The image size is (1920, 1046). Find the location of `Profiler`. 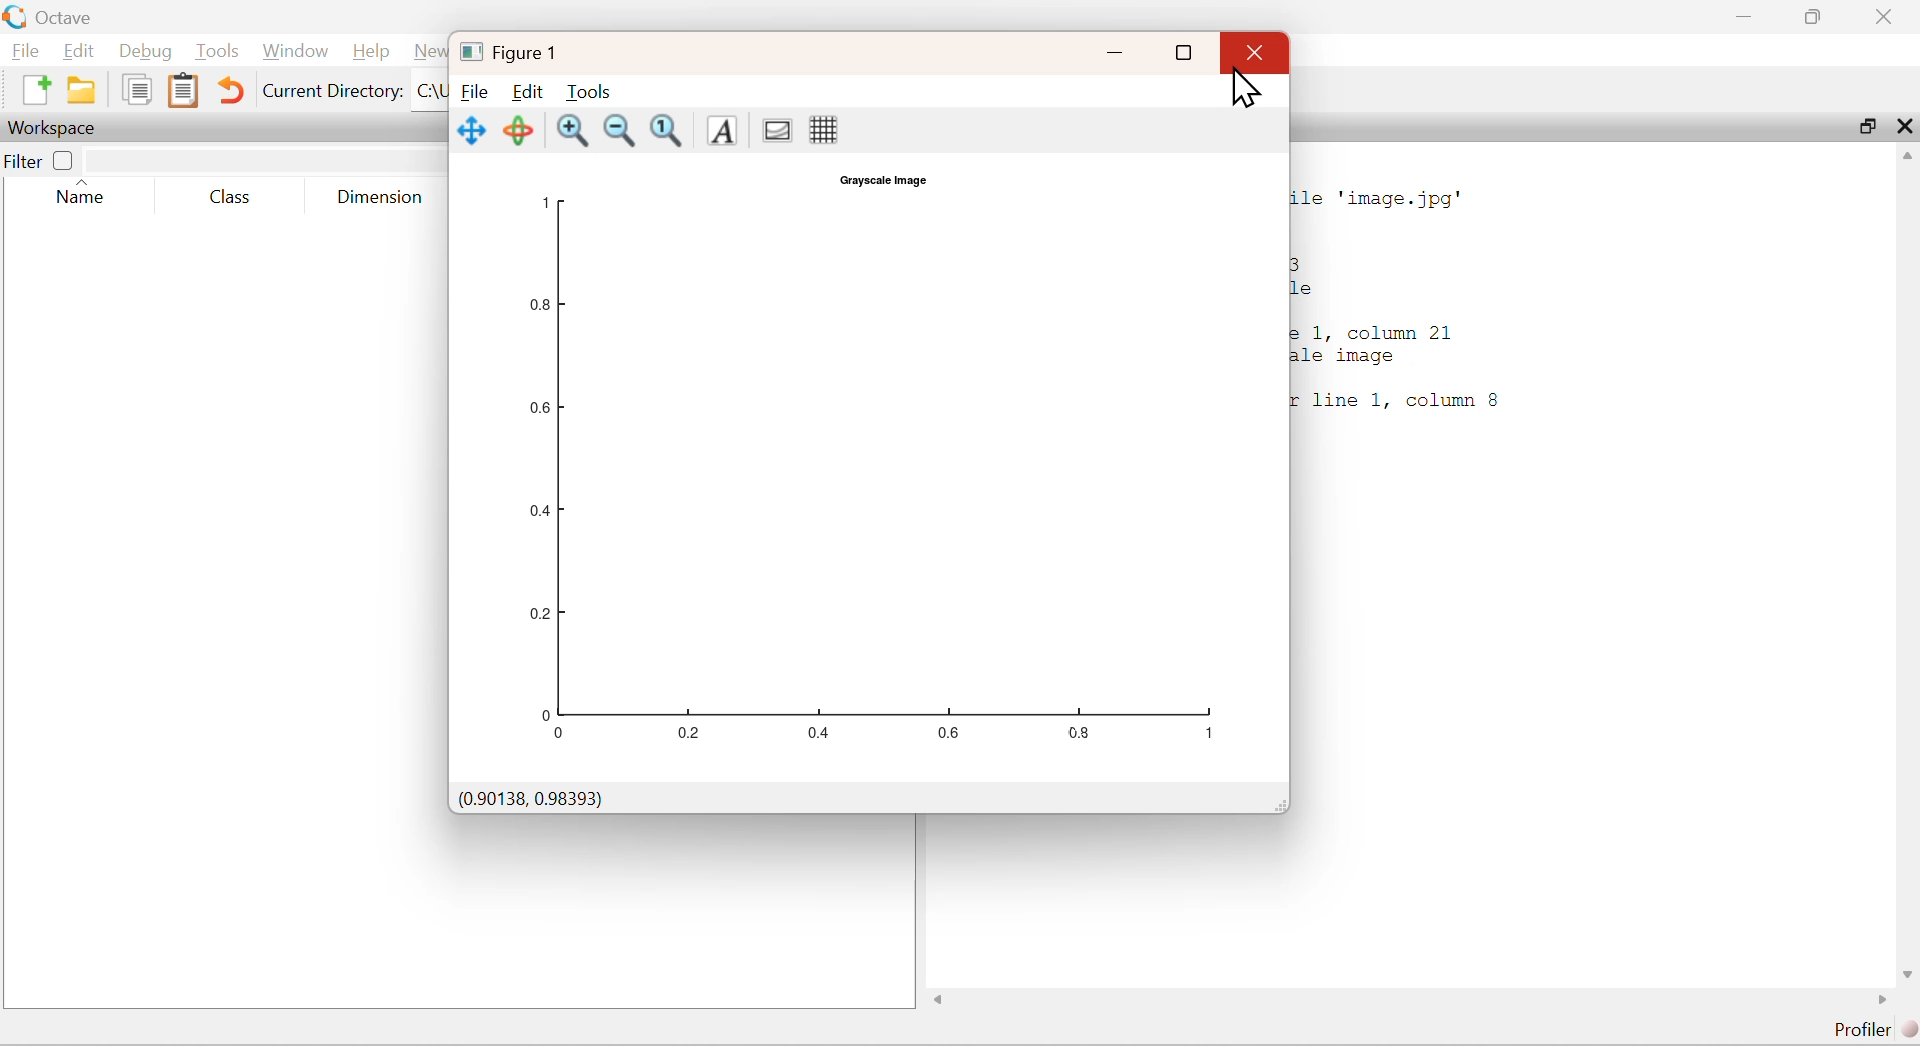

Profiler is located at coordinates (1870, 1031).